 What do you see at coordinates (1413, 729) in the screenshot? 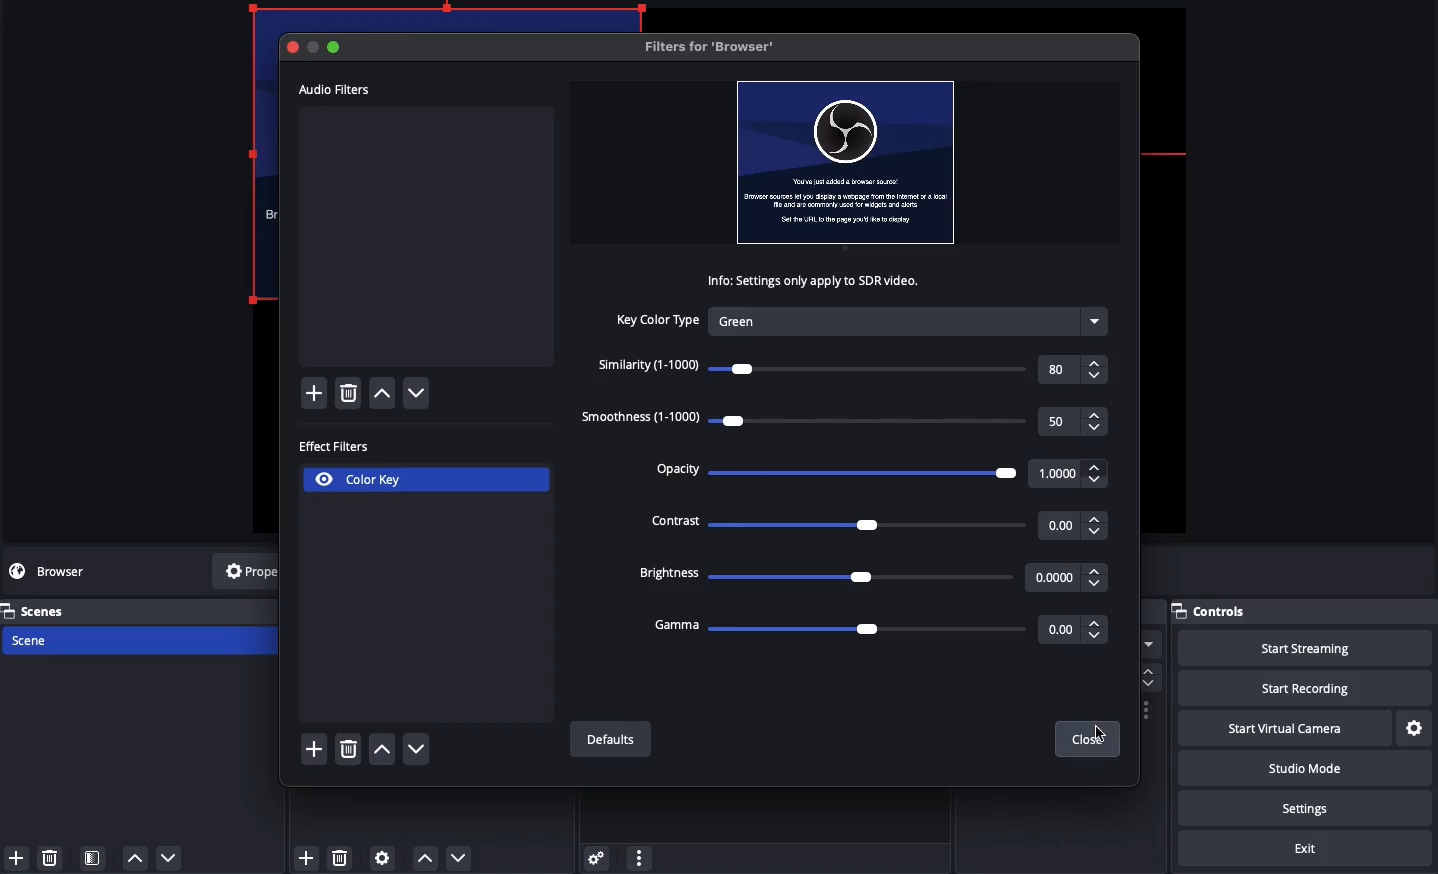
I see `Settings` at bounding box center [1413, 729].